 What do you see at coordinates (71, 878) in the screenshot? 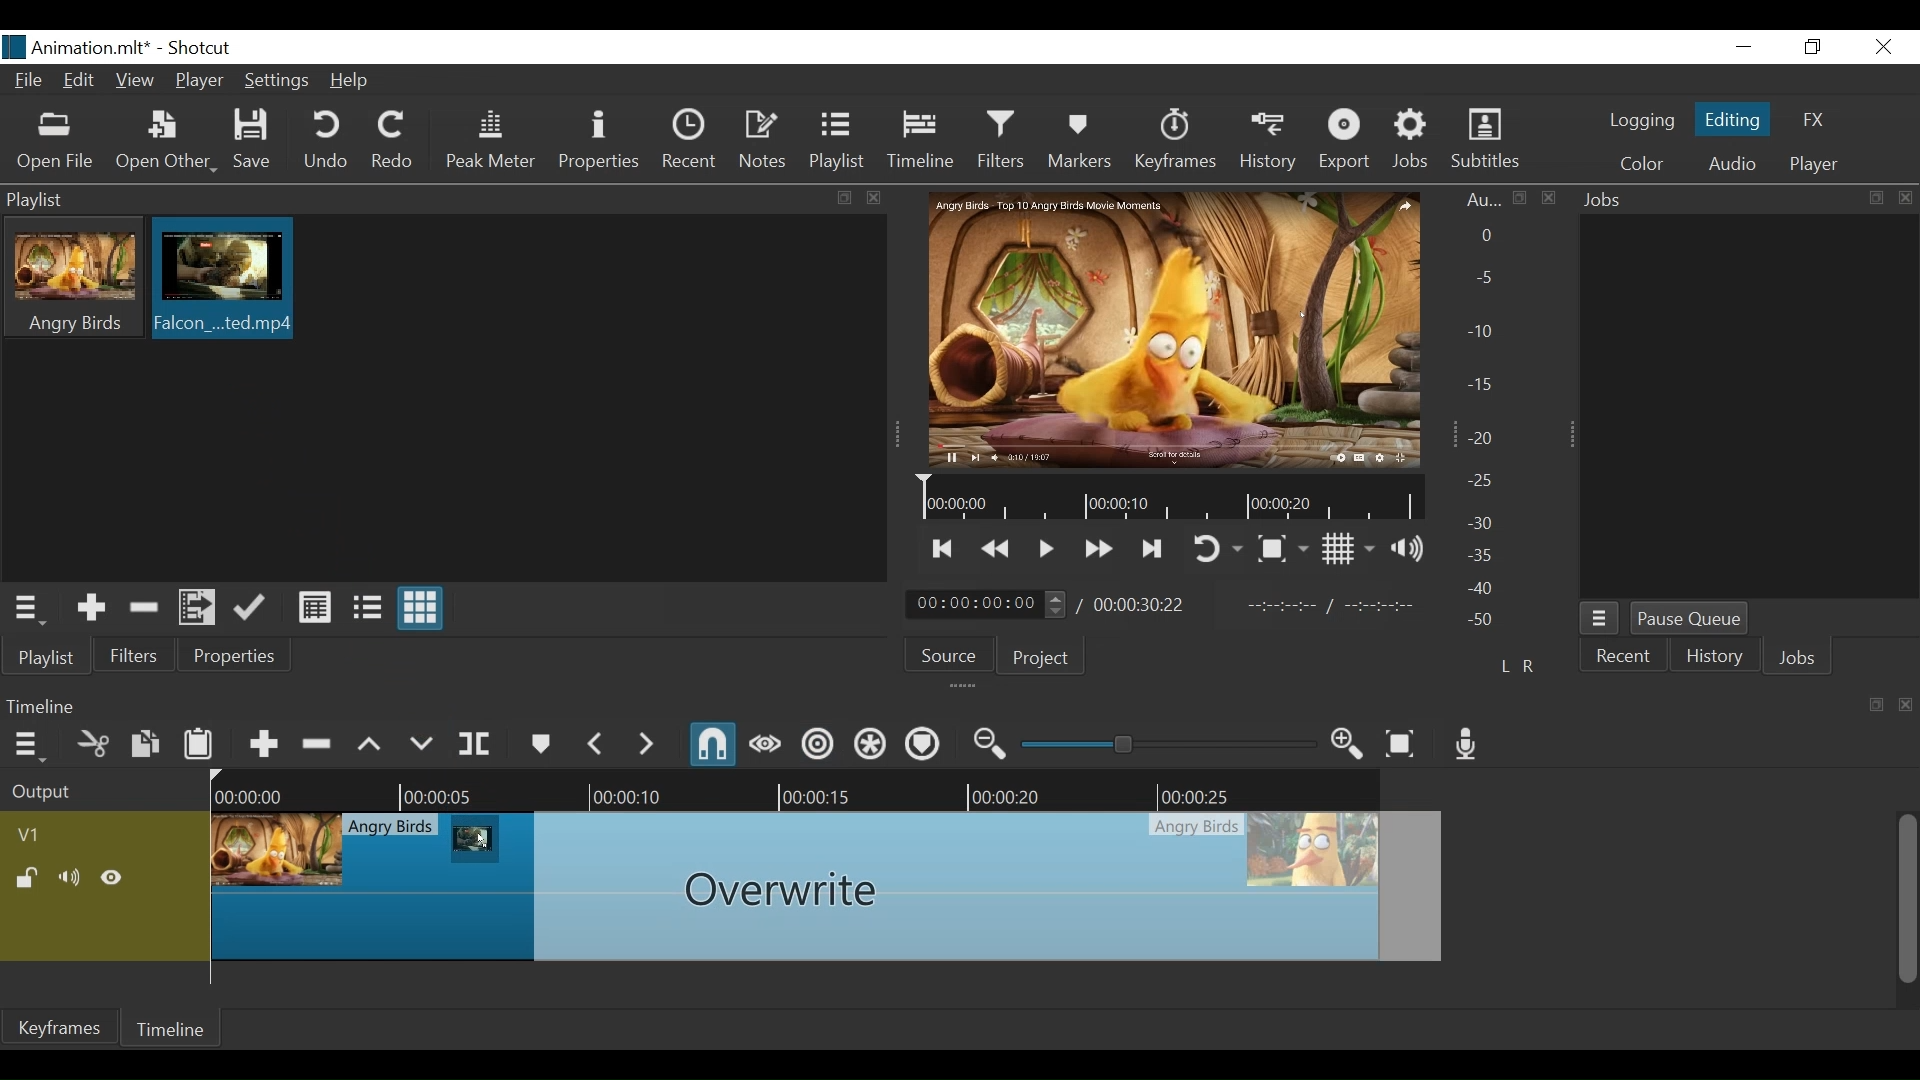
I see `Mute` at bounding box center [71, 878].